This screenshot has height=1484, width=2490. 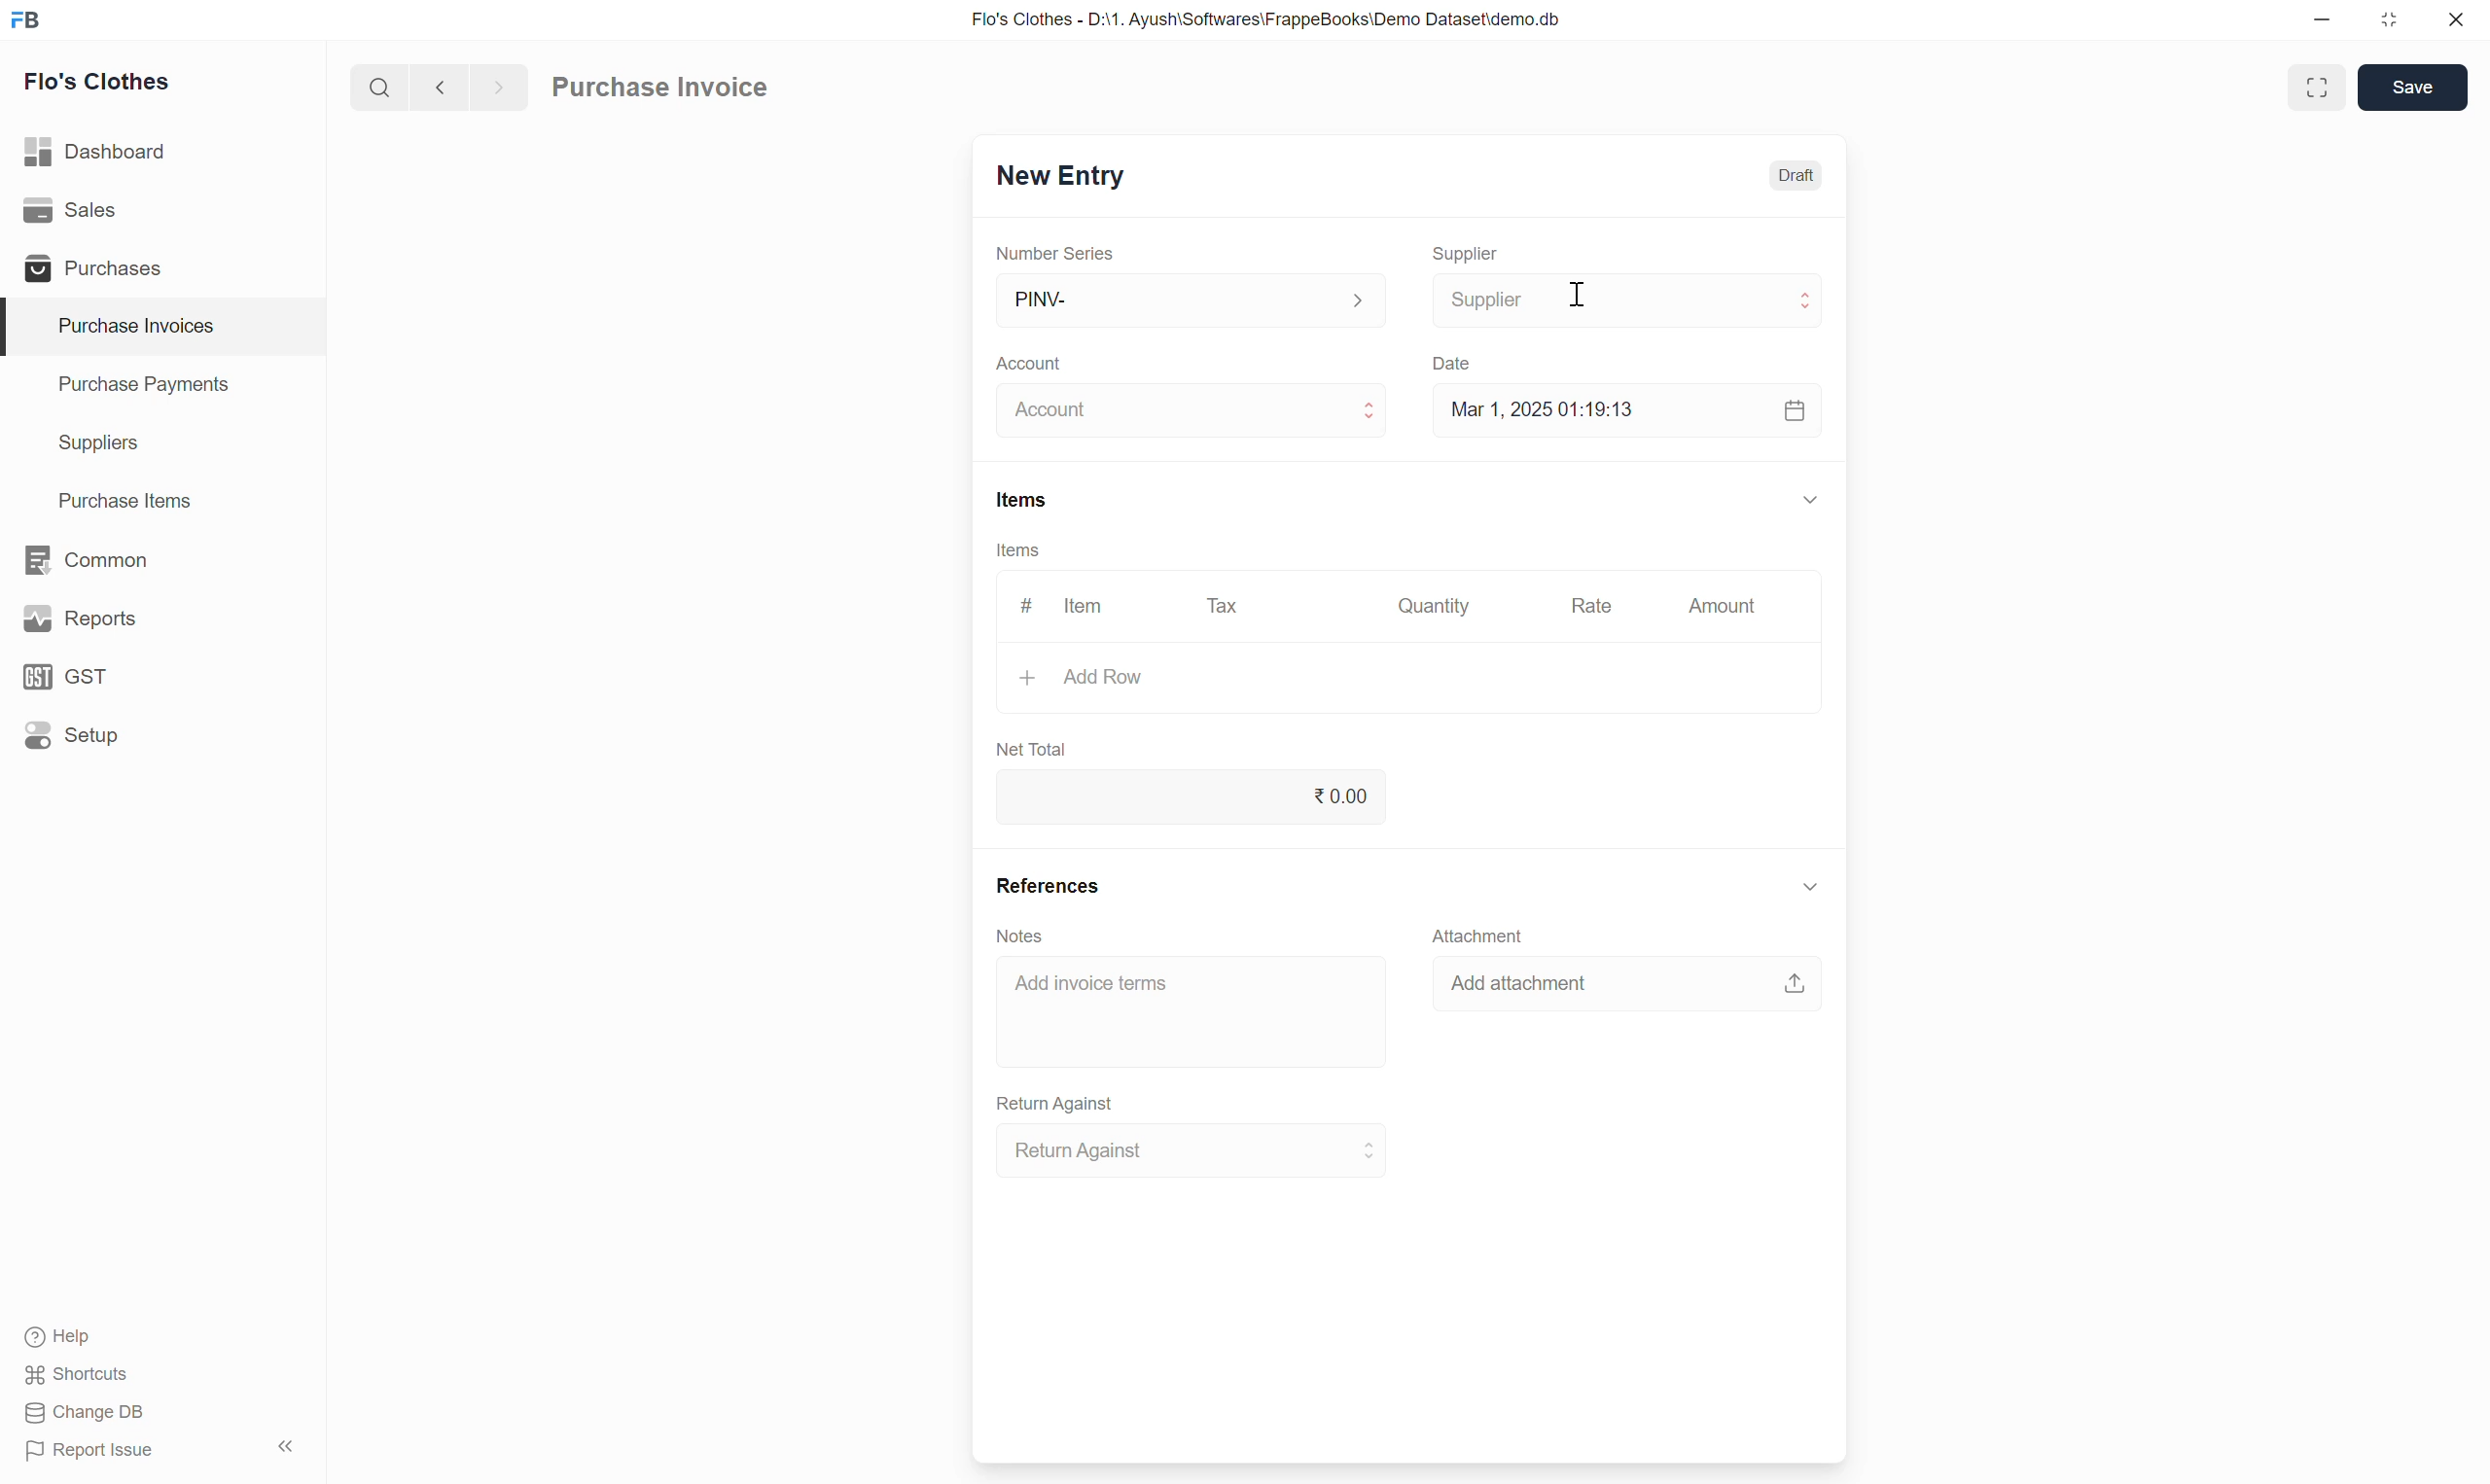 I want to click on search, so click(x=377, y=83).